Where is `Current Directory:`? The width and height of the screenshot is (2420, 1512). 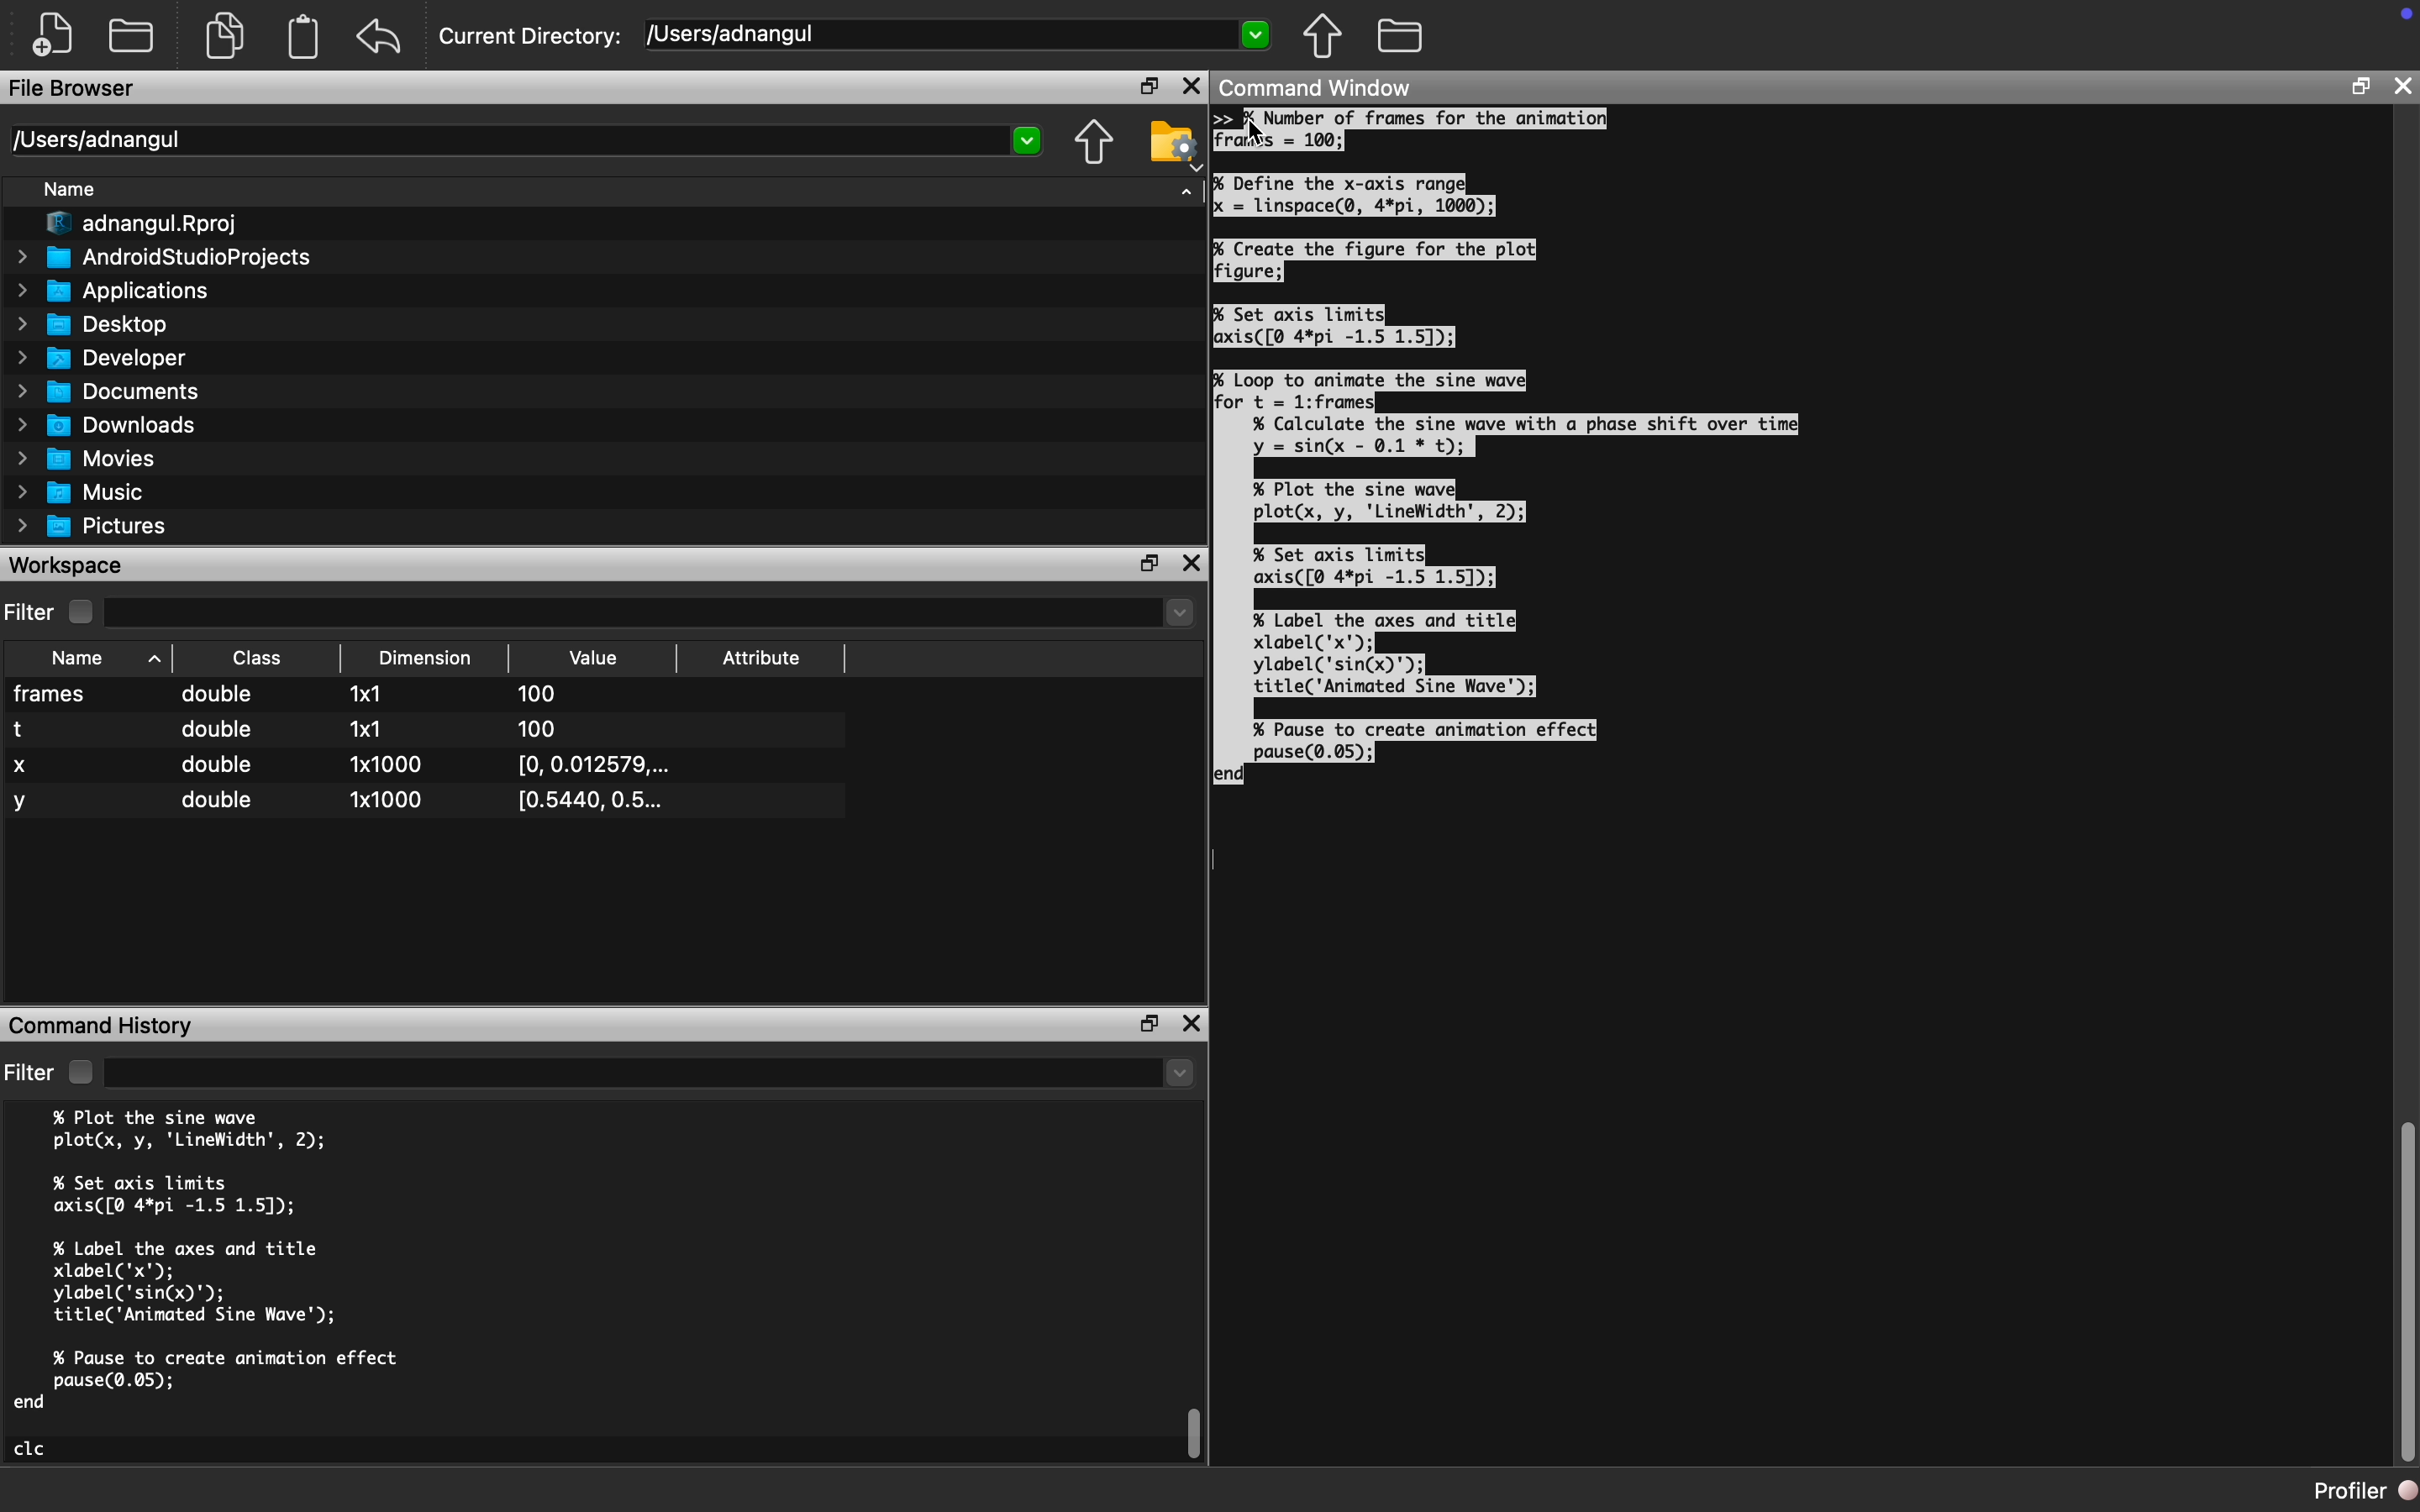 Current Directory: is located at coordinates (532, 36).